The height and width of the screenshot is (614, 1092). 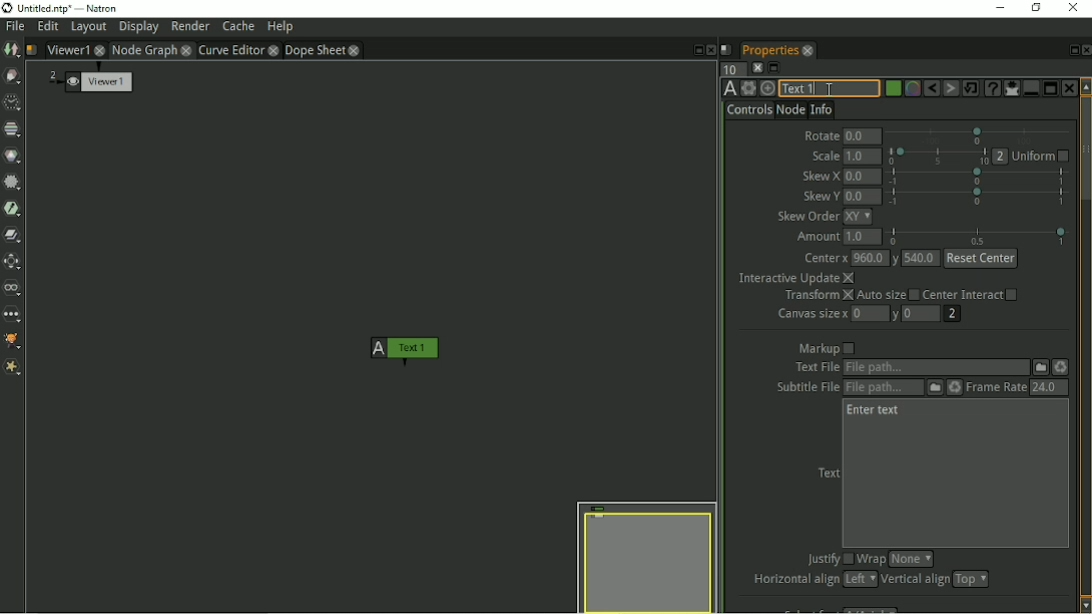 I want to click on Subtitle File, so click(x=882, y=388).